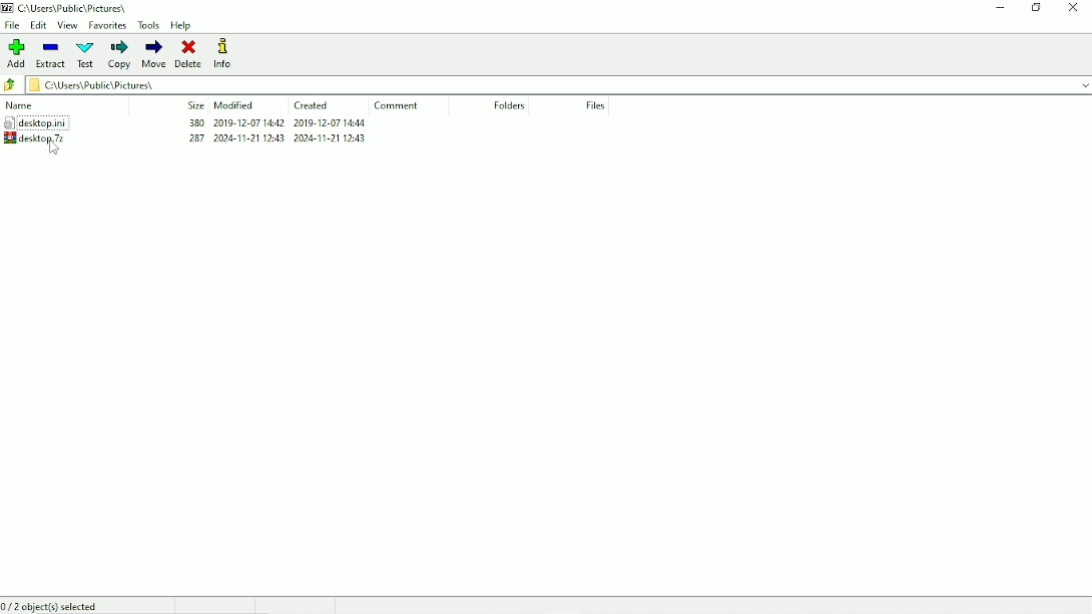  What do you see at coordinates (54, 150) in the screenshot?
I see `cursor` at bounding box center [54, 150].